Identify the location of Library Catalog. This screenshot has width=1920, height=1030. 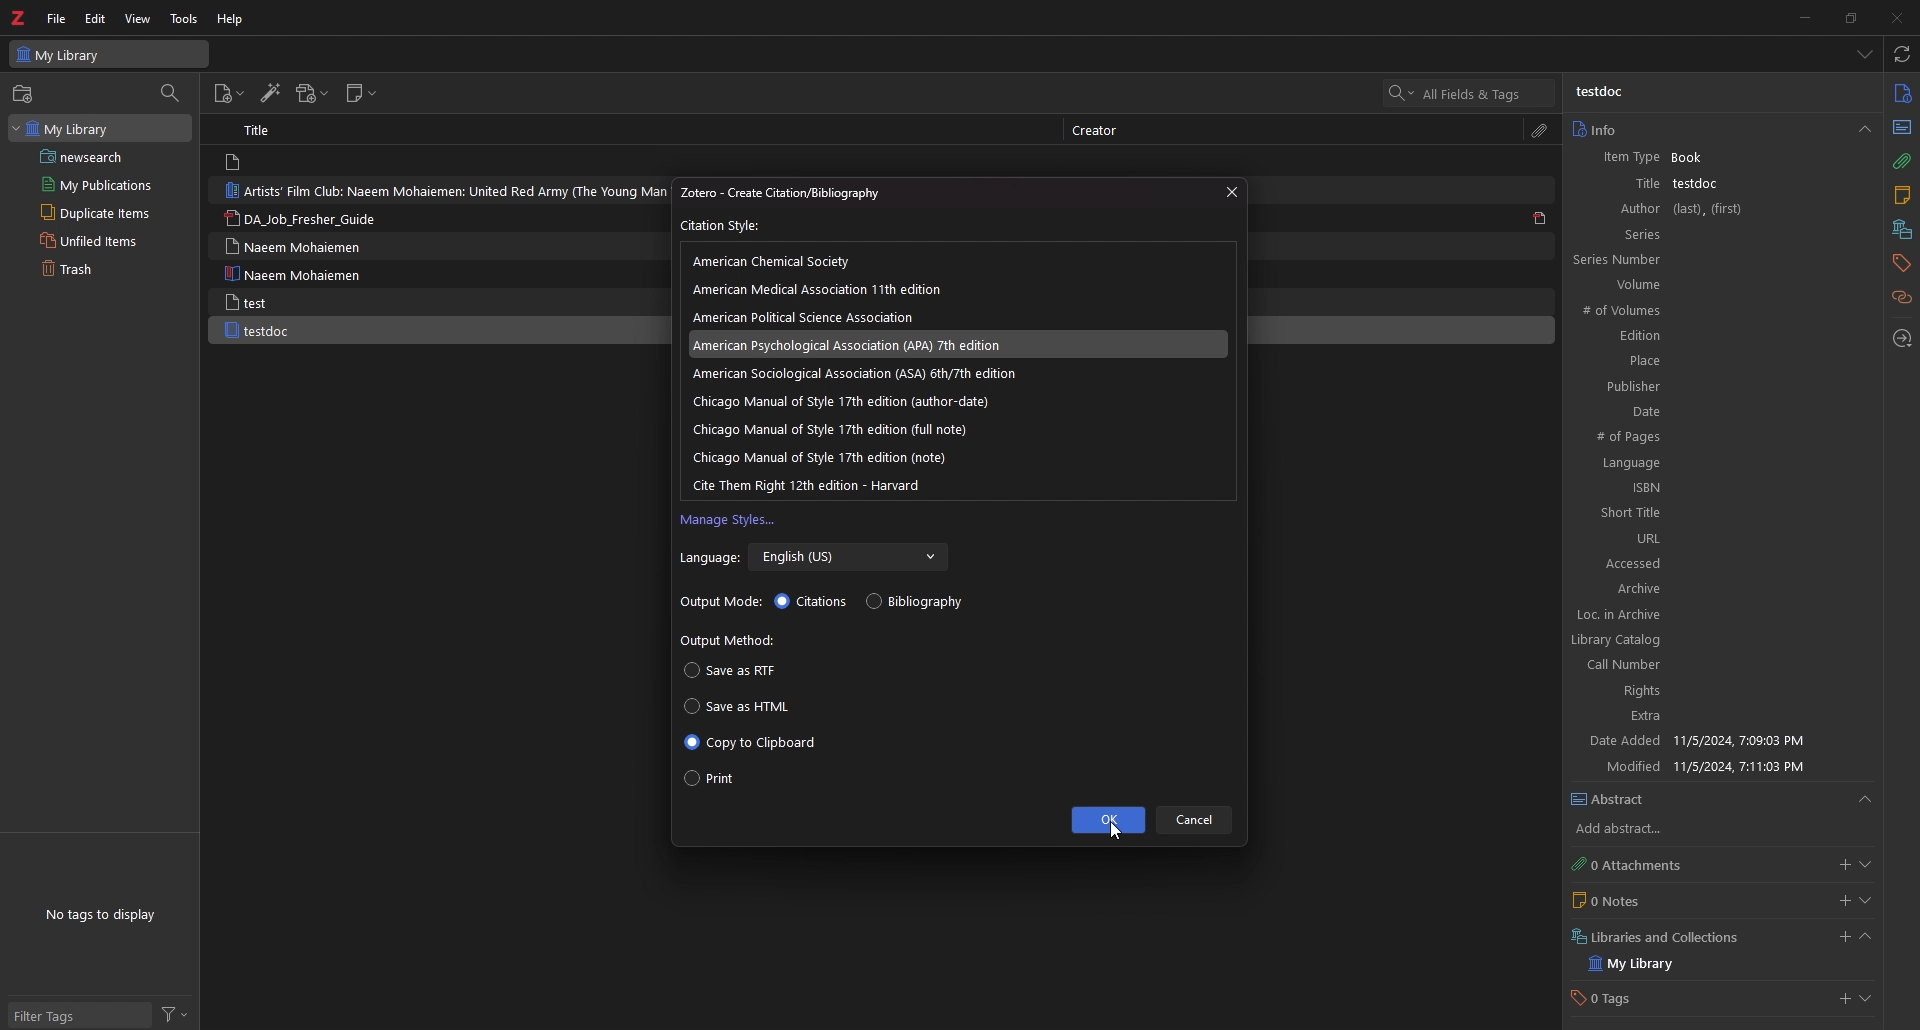
(1704, 638).